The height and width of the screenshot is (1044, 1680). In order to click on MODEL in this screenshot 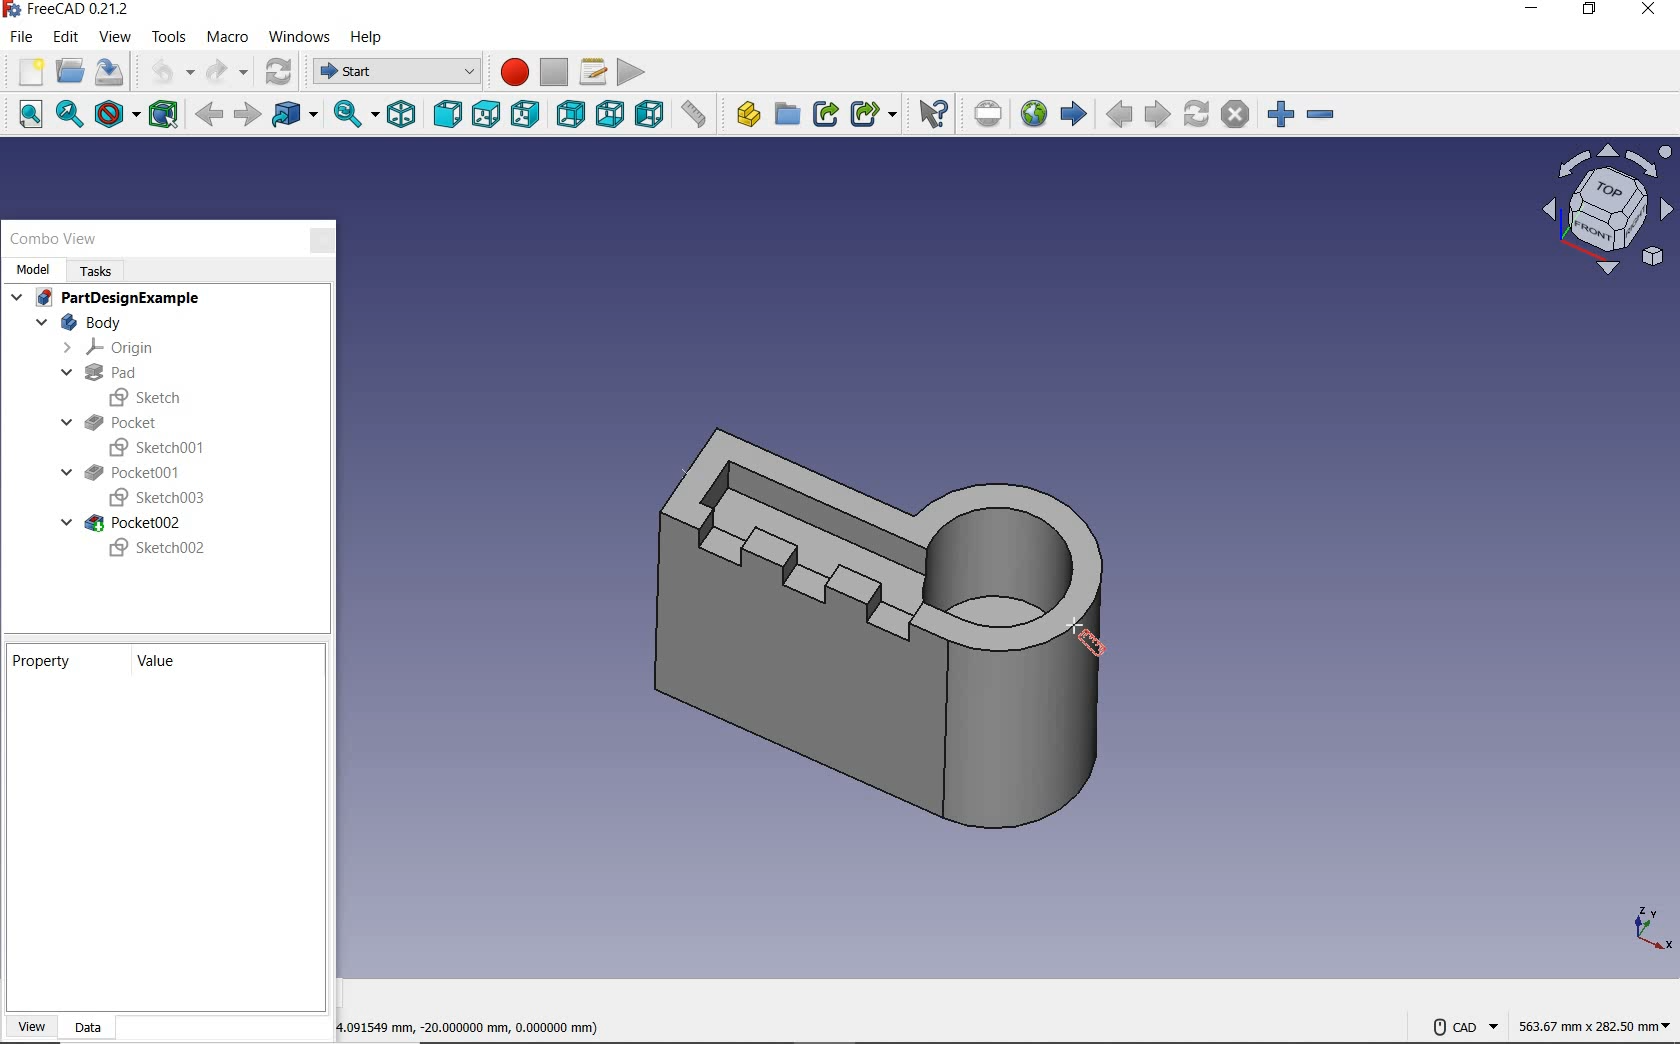, I will do `click(32, 269)`.